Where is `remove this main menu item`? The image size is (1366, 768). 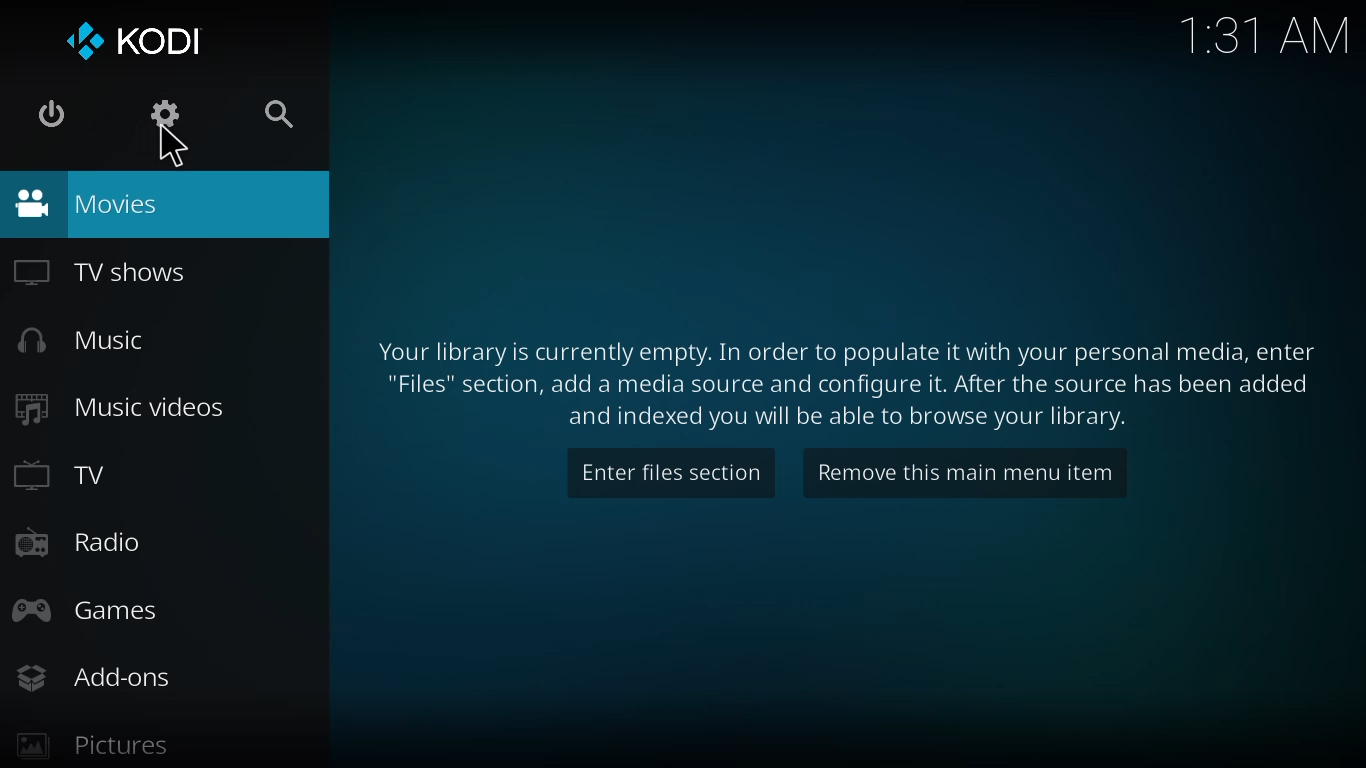
remove this main menu item is located at coordinates (962, 474).